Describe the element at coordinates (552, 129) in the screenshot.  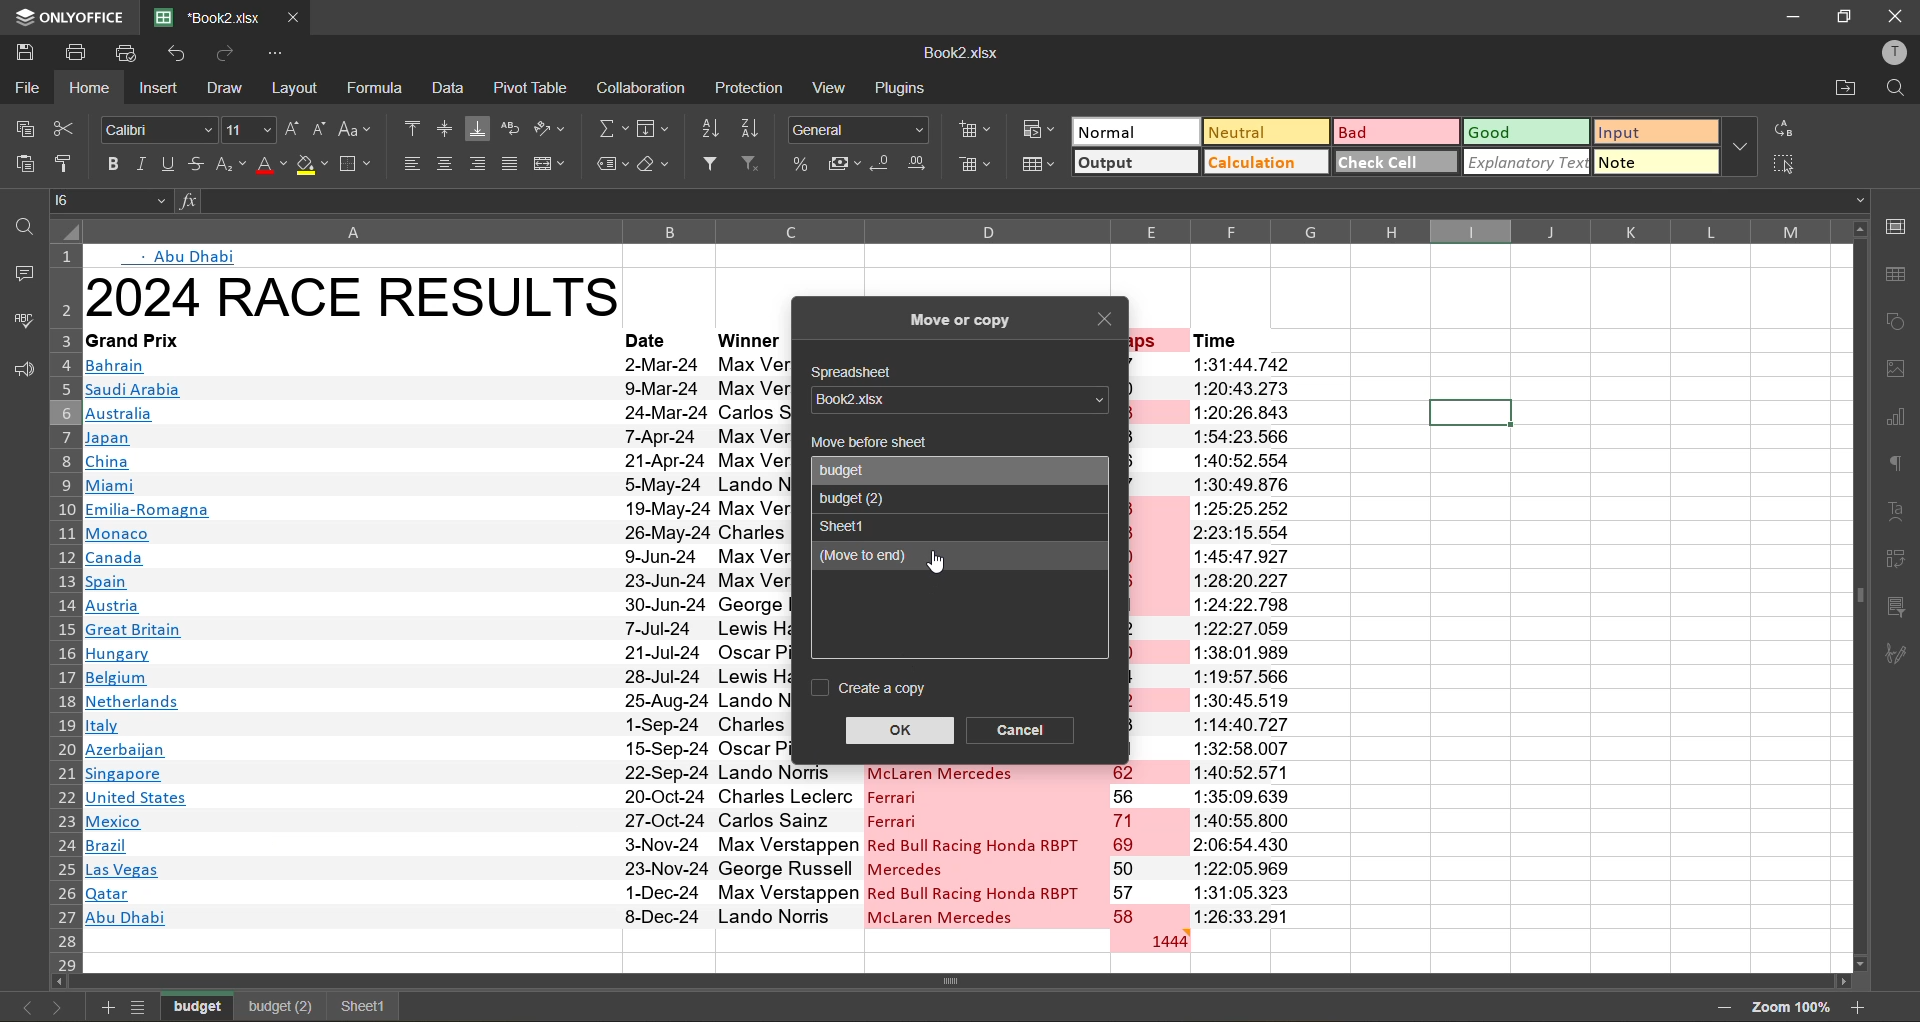
I see `orientation` at that location.